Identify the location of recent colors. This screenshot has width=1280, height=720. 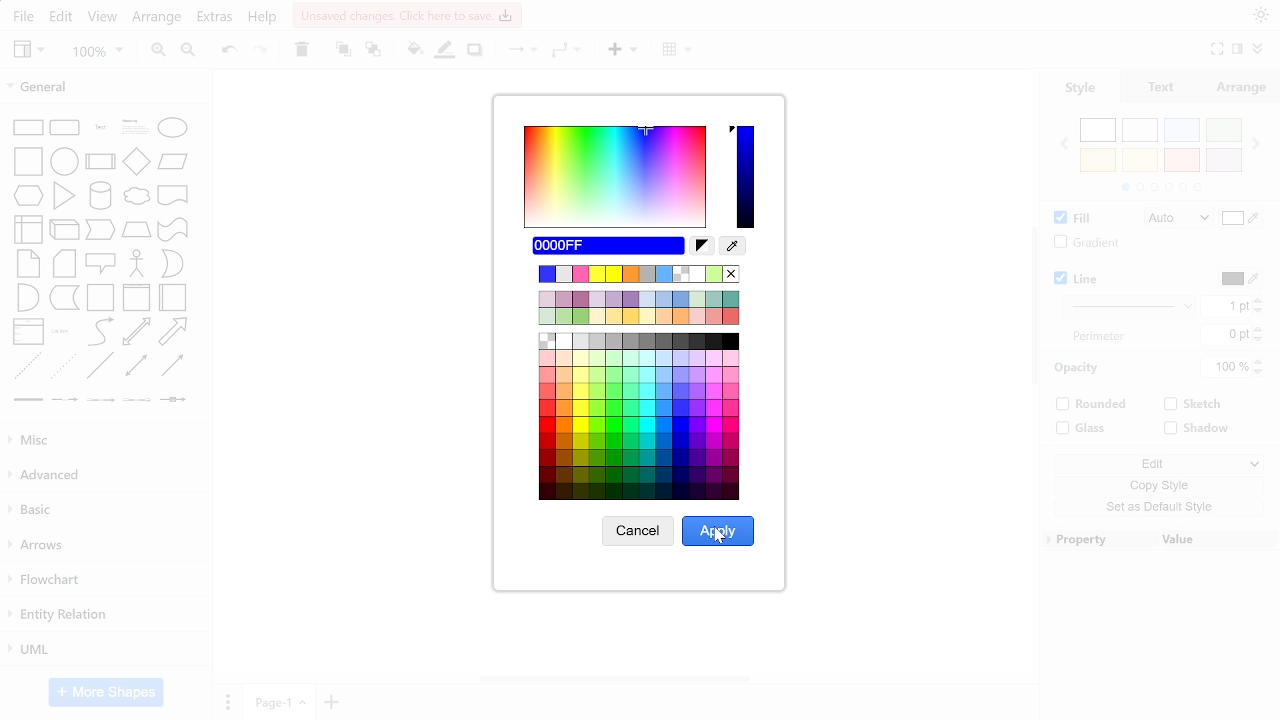
(642, 274).